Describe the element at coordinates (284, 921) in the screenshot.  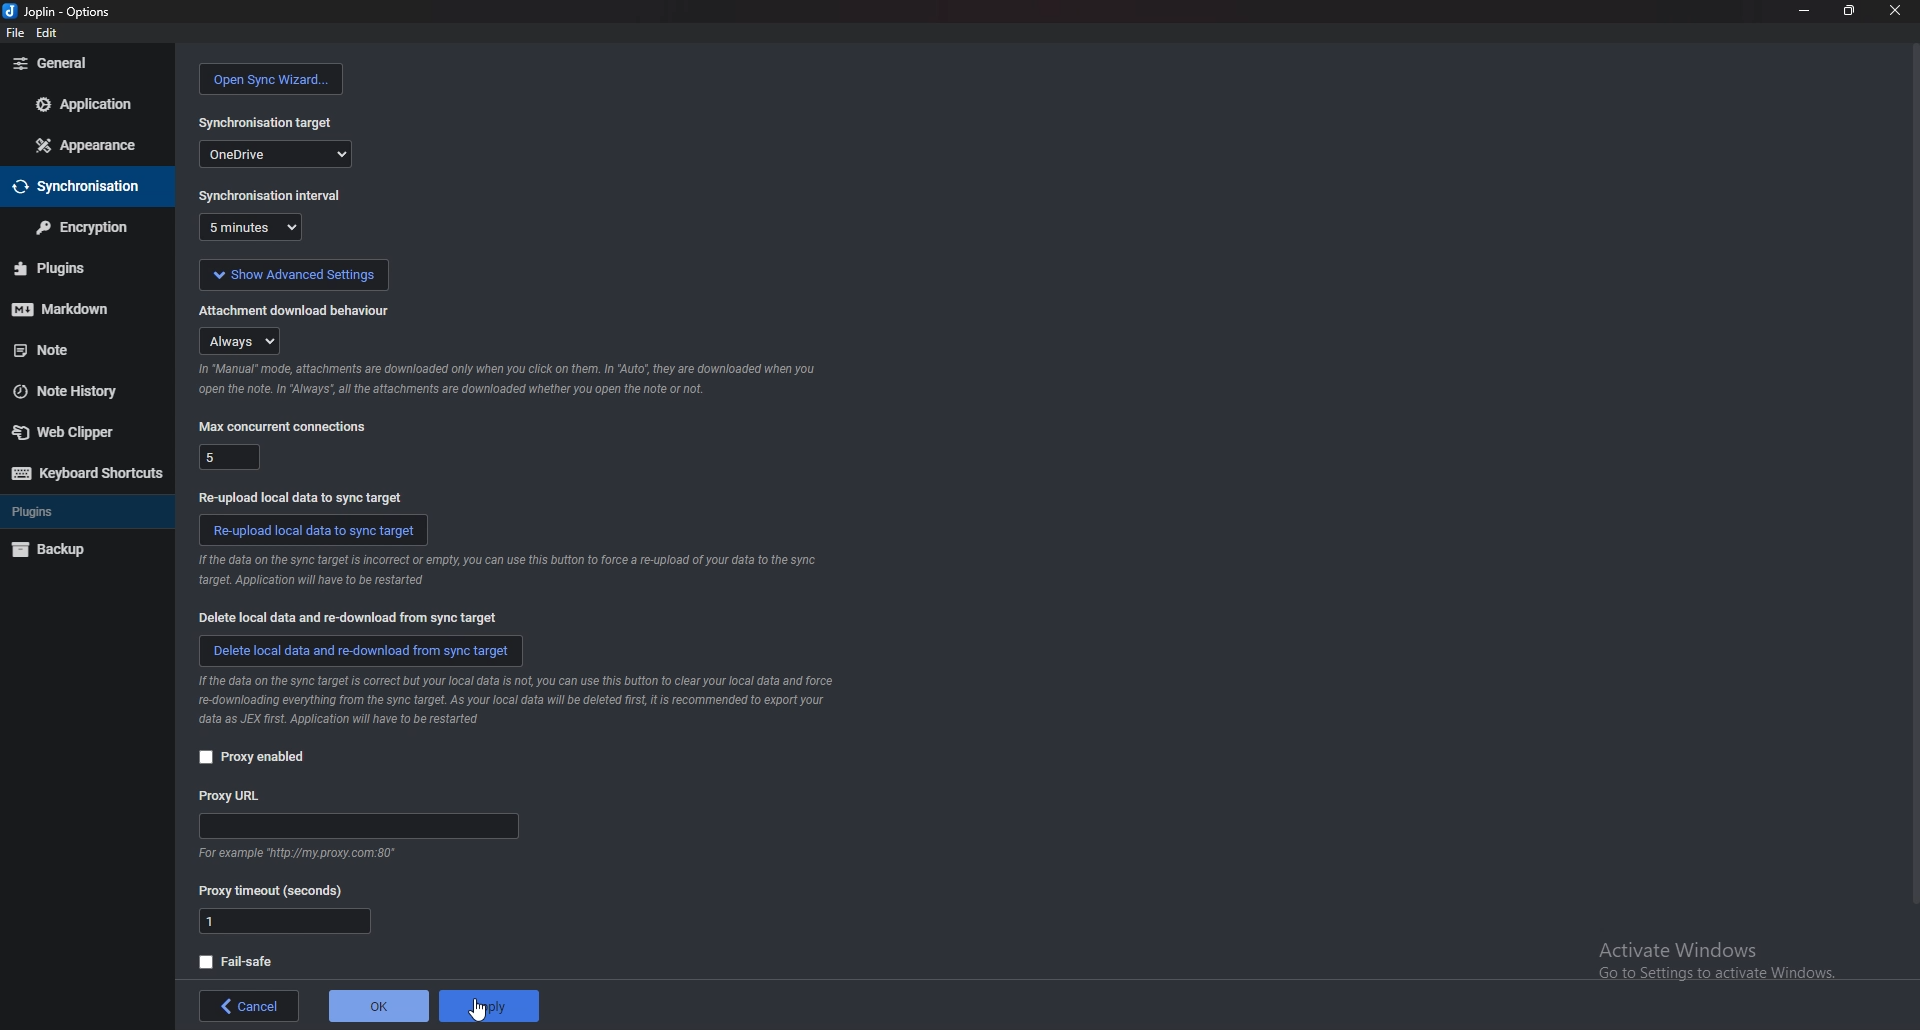
I see `proxy timeout` at that location.